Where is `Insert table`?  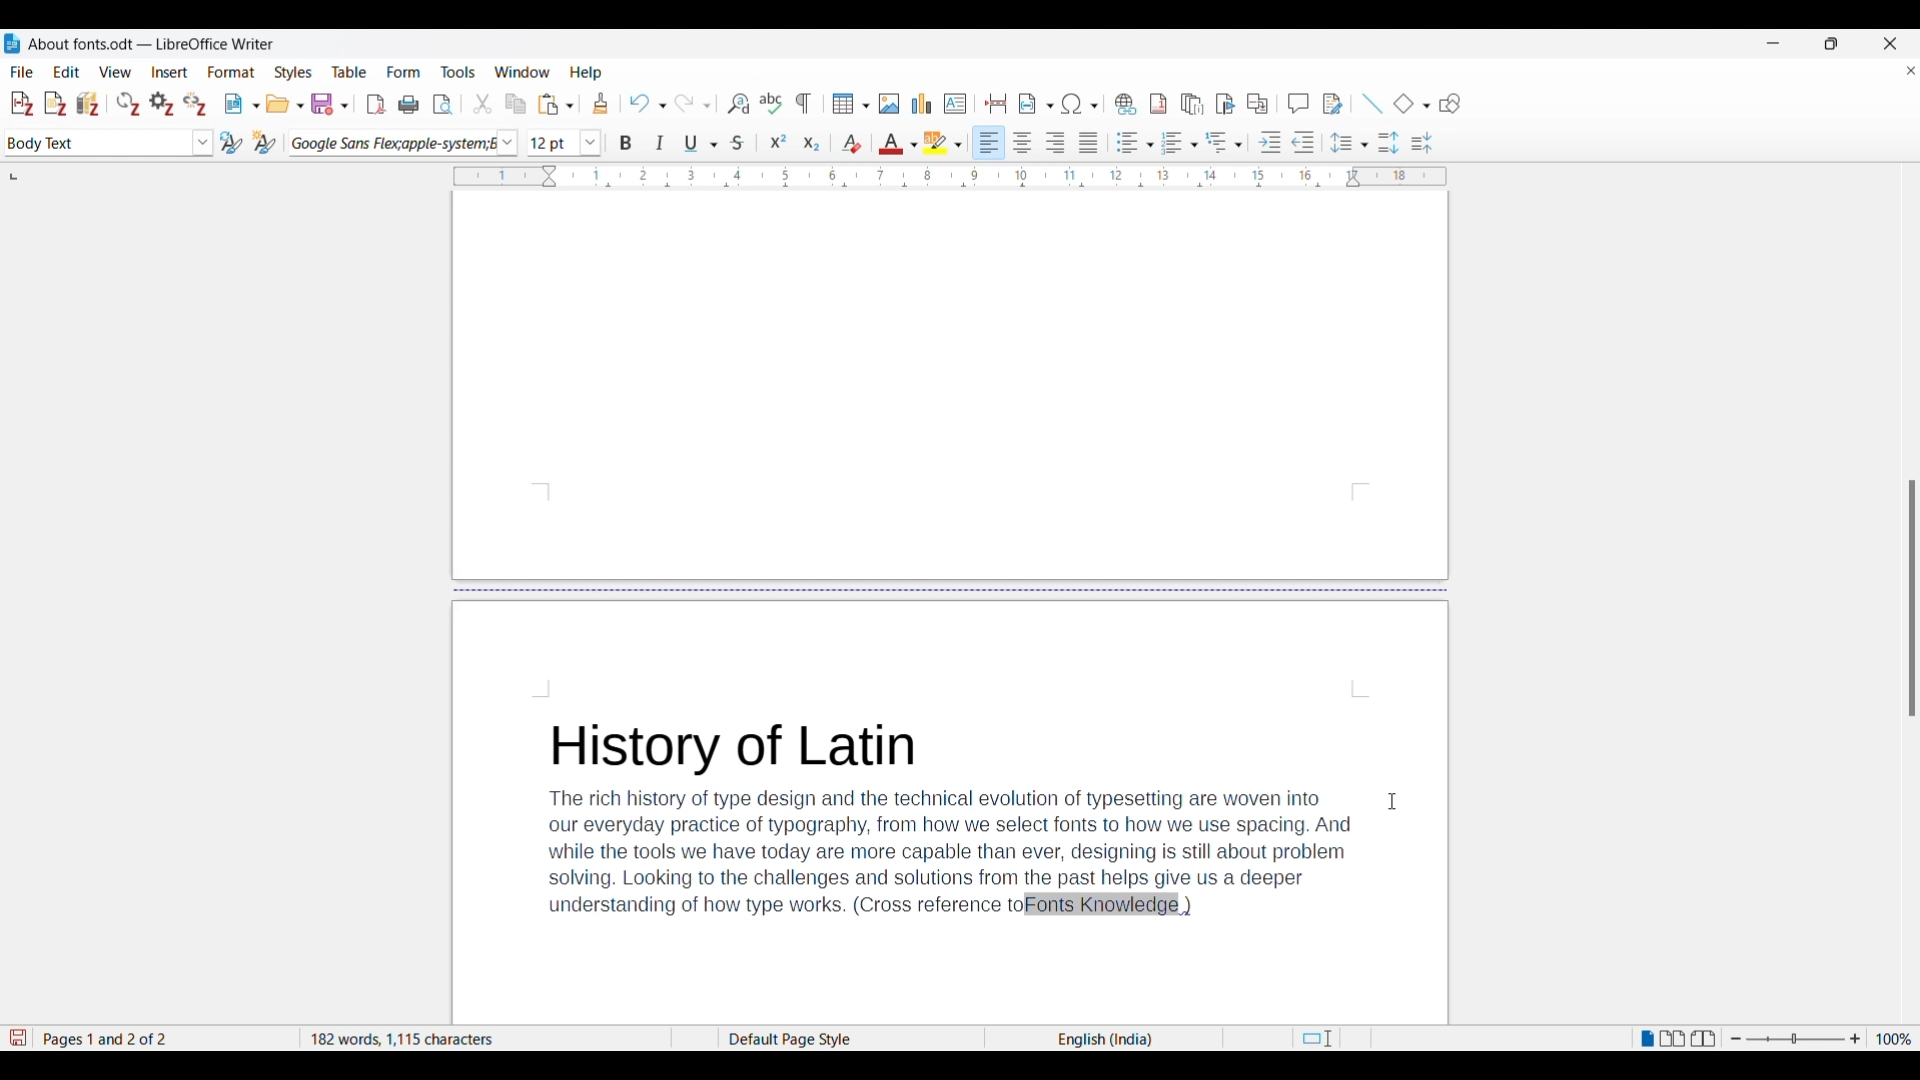
Insert table is located at coordinates (851, 104).